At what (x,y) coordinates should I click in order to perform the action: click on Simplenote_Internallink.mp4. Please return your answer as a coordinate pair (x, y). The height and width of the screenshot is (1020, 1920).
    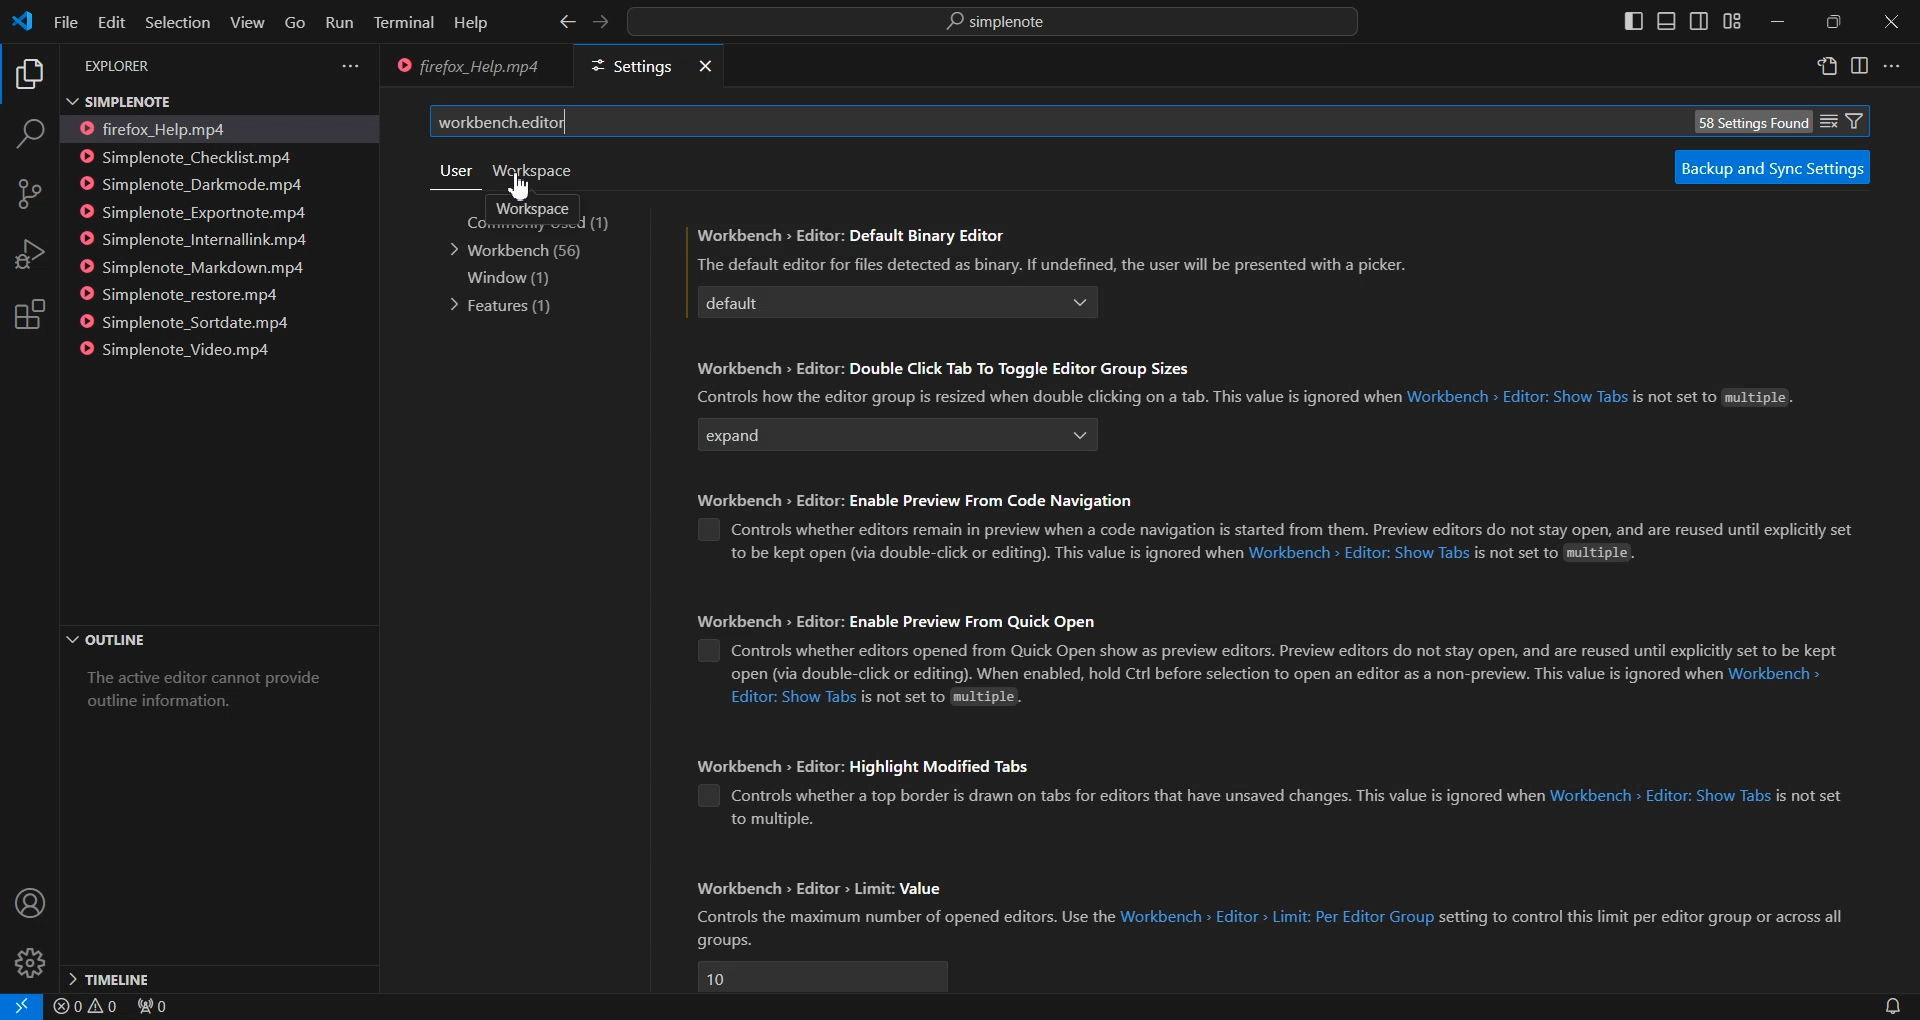
    Looking at the image, I should click on (196, 240).